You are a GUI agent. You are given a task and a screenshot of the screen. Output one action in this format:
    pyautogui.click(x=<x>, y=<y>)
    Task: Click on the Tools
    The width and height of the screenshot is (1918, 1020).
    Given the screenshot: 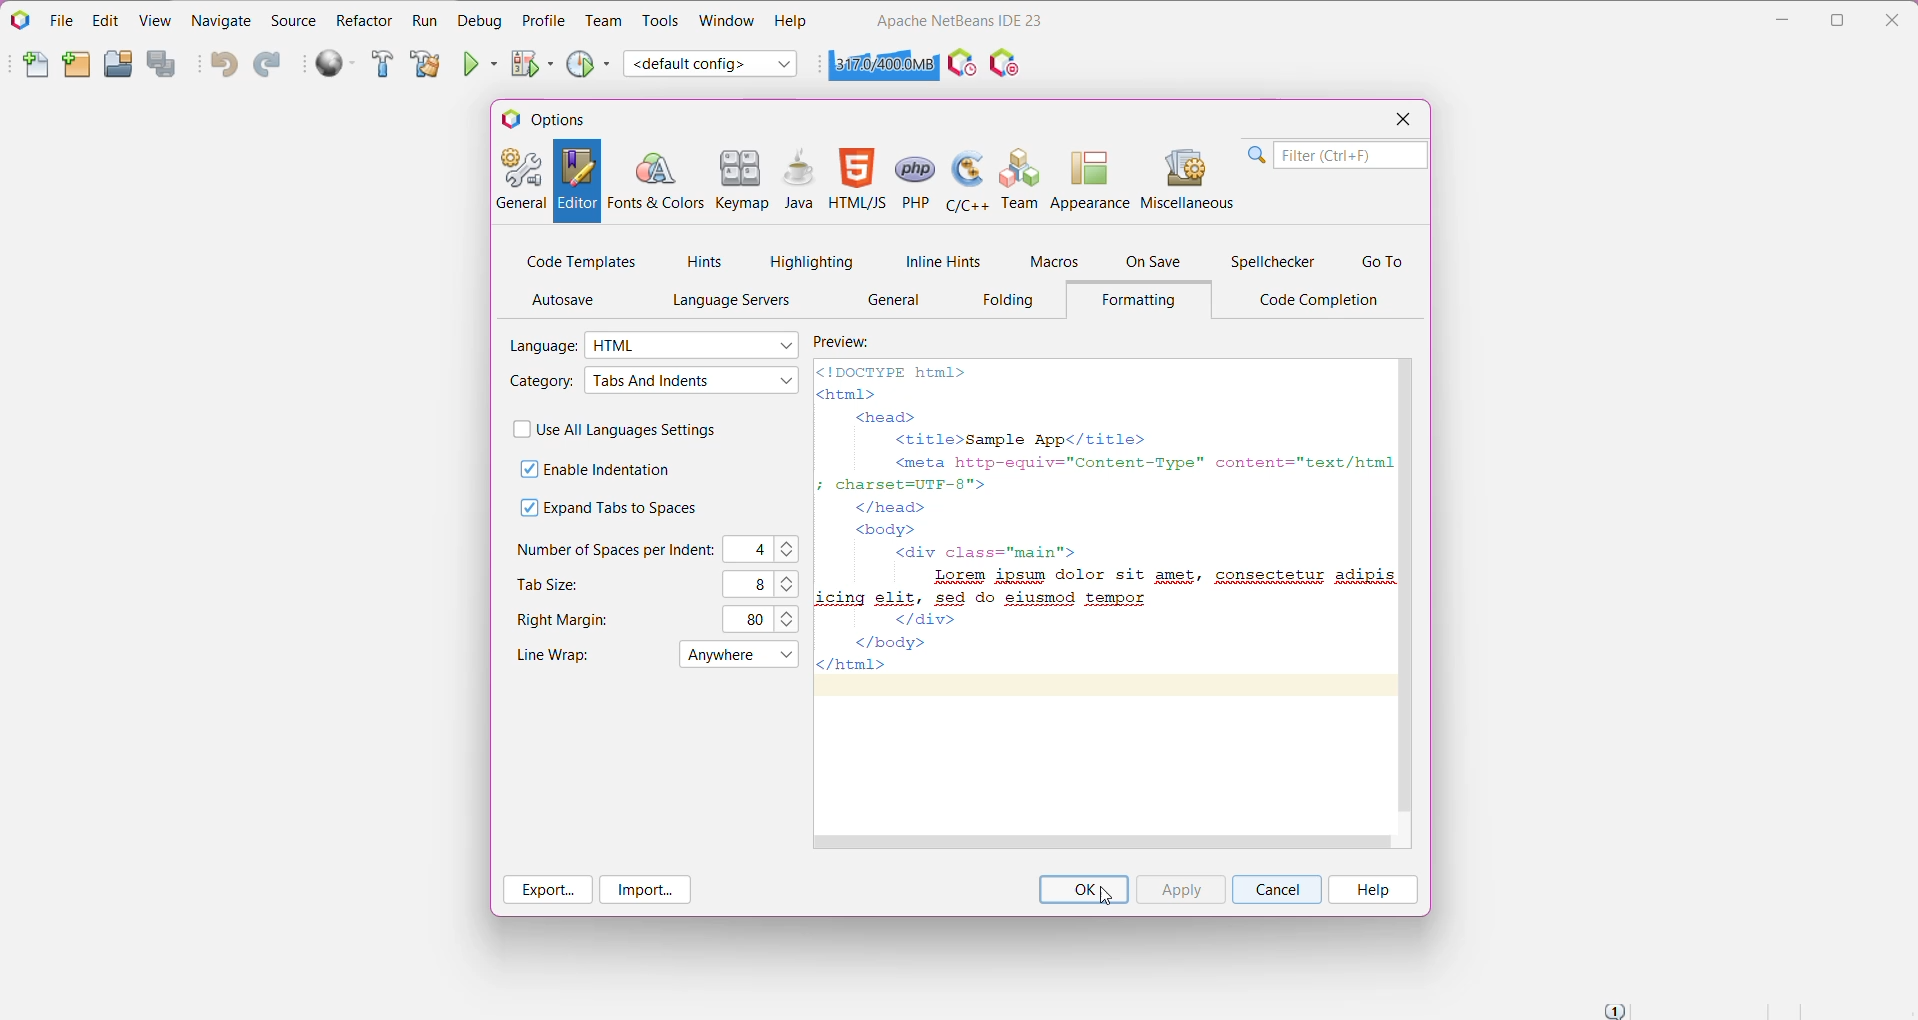 What is the action you would take?
    pyautogui.click(x=657, y=21)
    